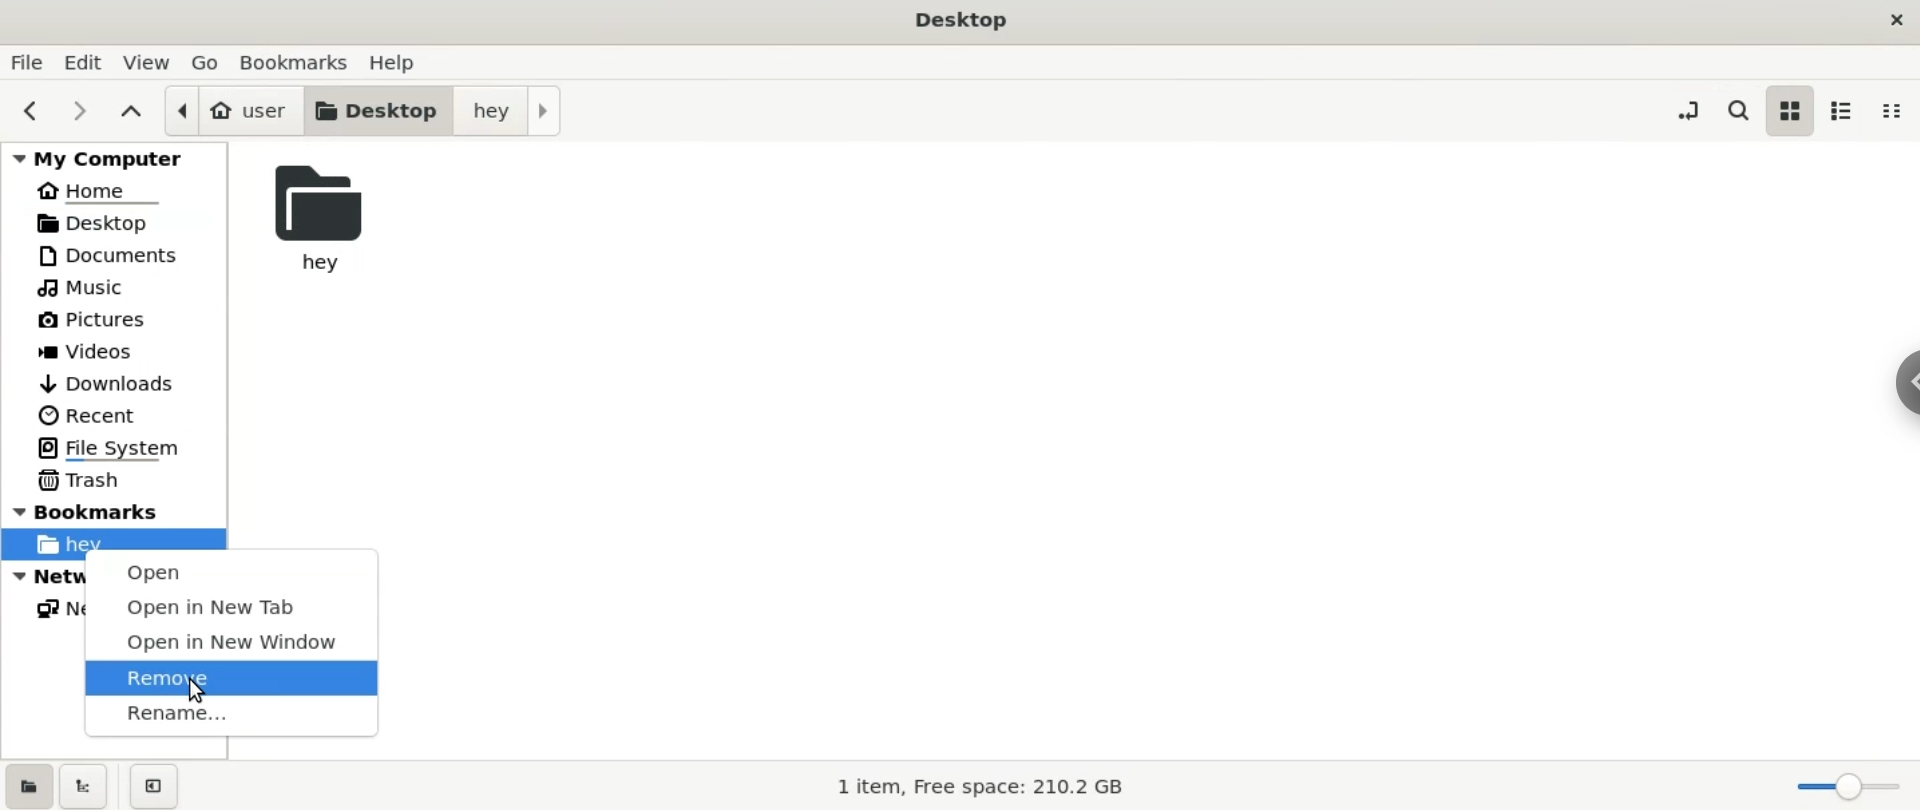  Describe the element at coordinates (1734, 109) in the screenshot. I see `search ` at that location.